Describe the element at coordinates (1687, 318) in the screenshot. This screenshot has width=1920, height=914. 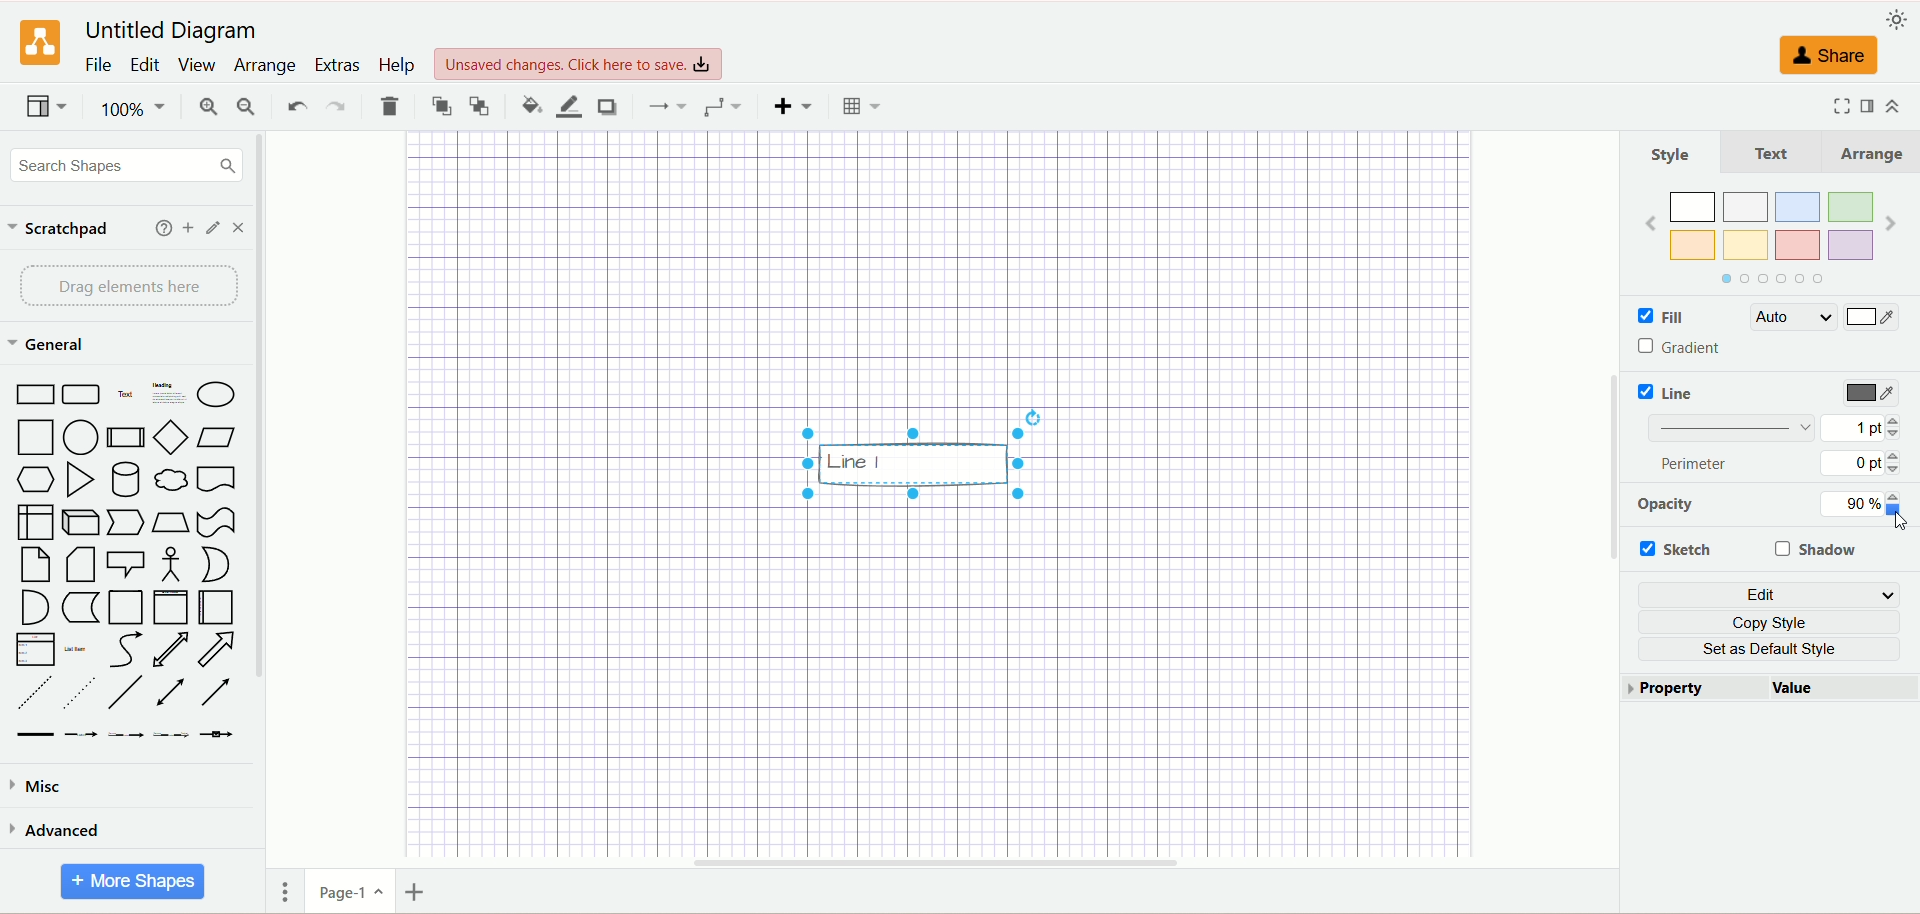
I see `Fille` at that location.